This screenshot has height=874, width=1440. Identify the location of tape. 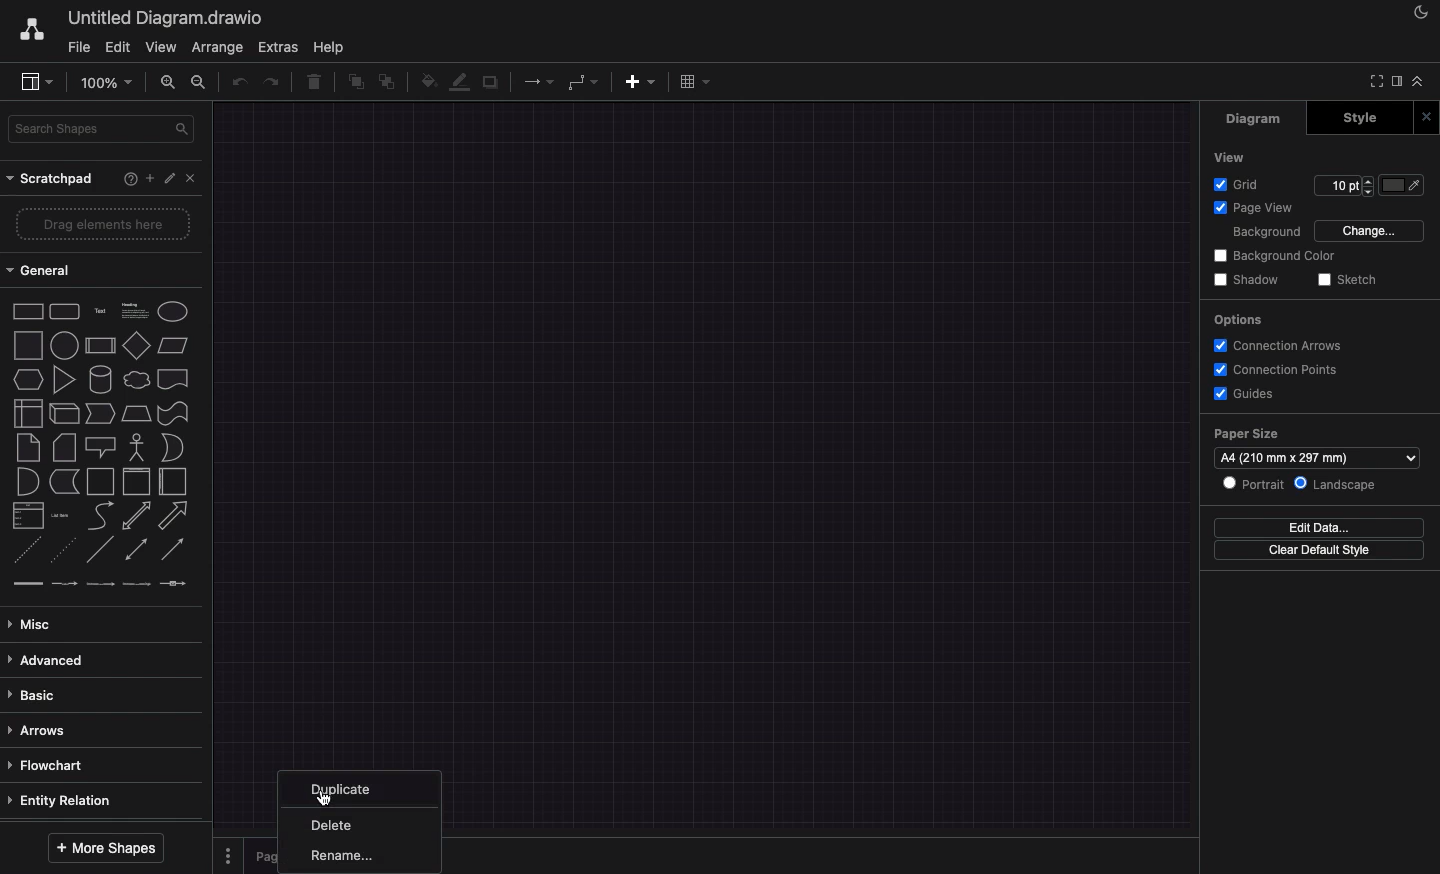
(174, 413).